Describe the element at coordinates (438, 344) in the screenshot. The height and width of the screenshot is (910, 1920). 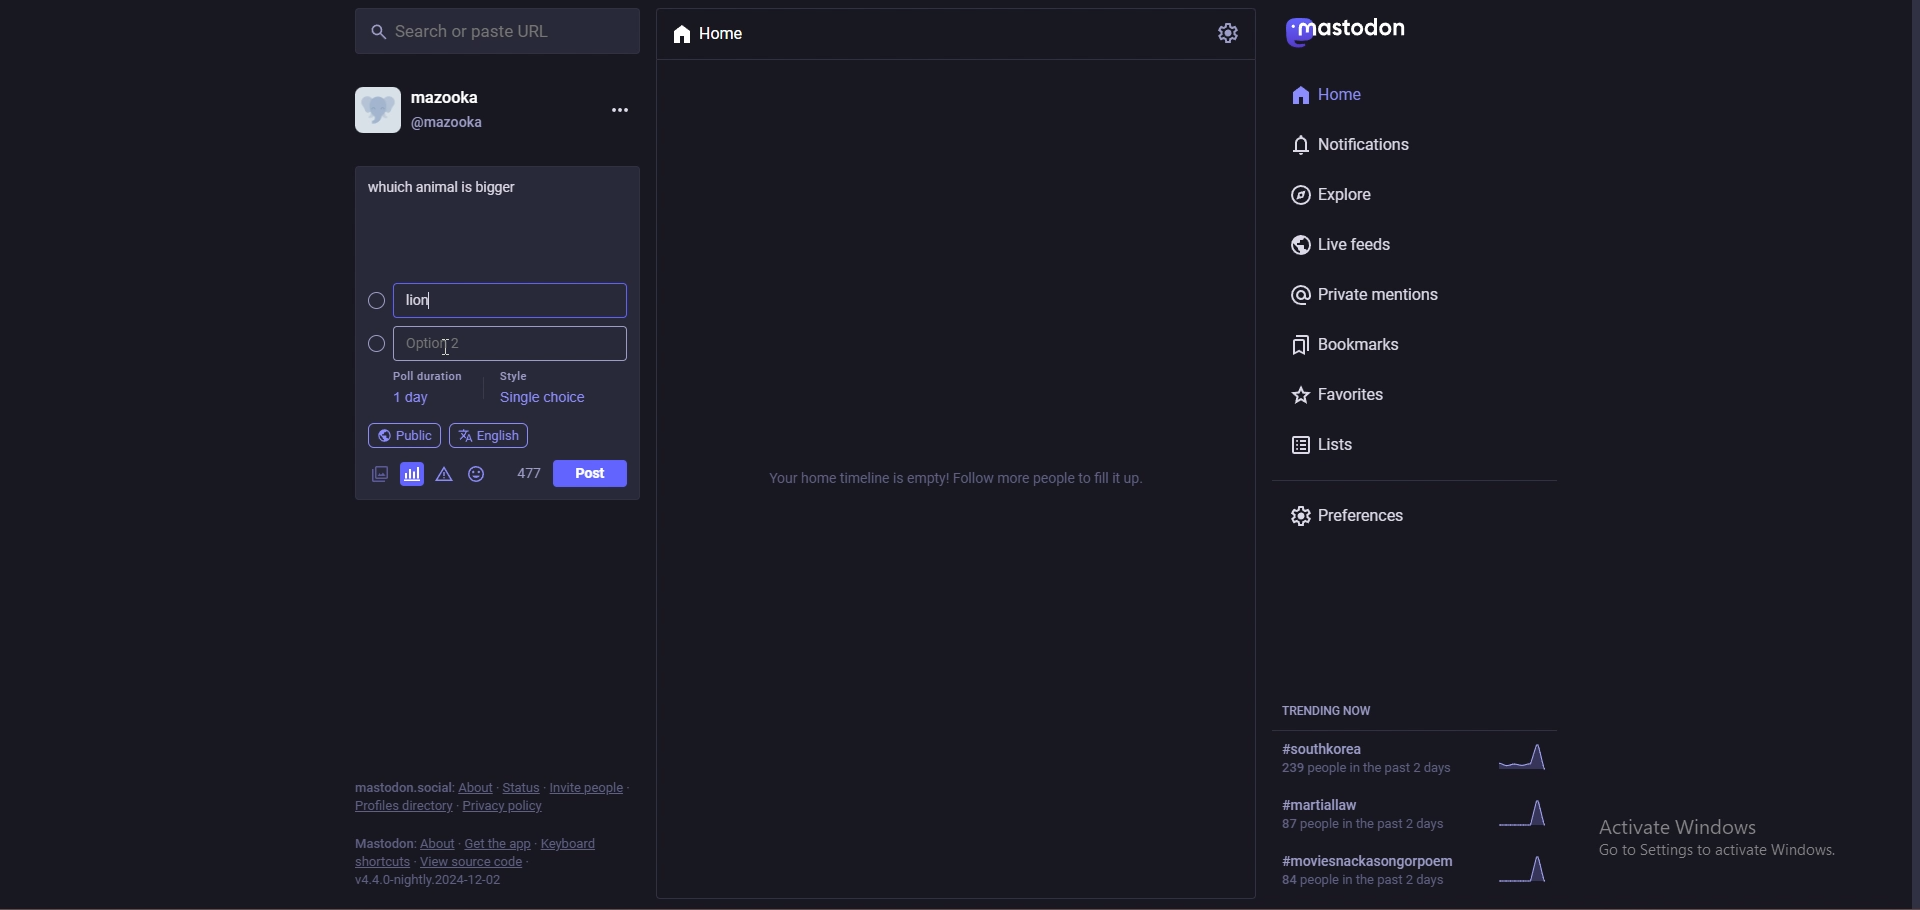
I see `Cursor` at that location.